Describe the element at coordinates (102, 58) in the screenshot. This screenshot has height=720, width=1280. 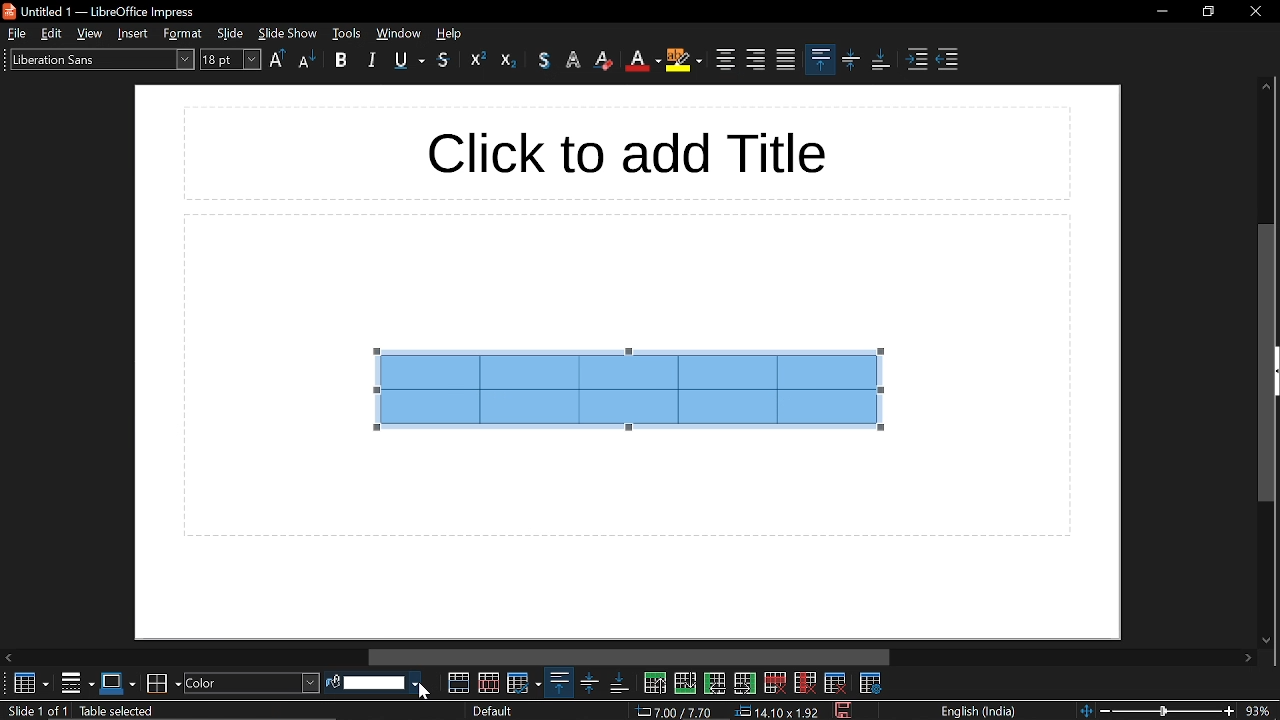
I see `text style` at that location.